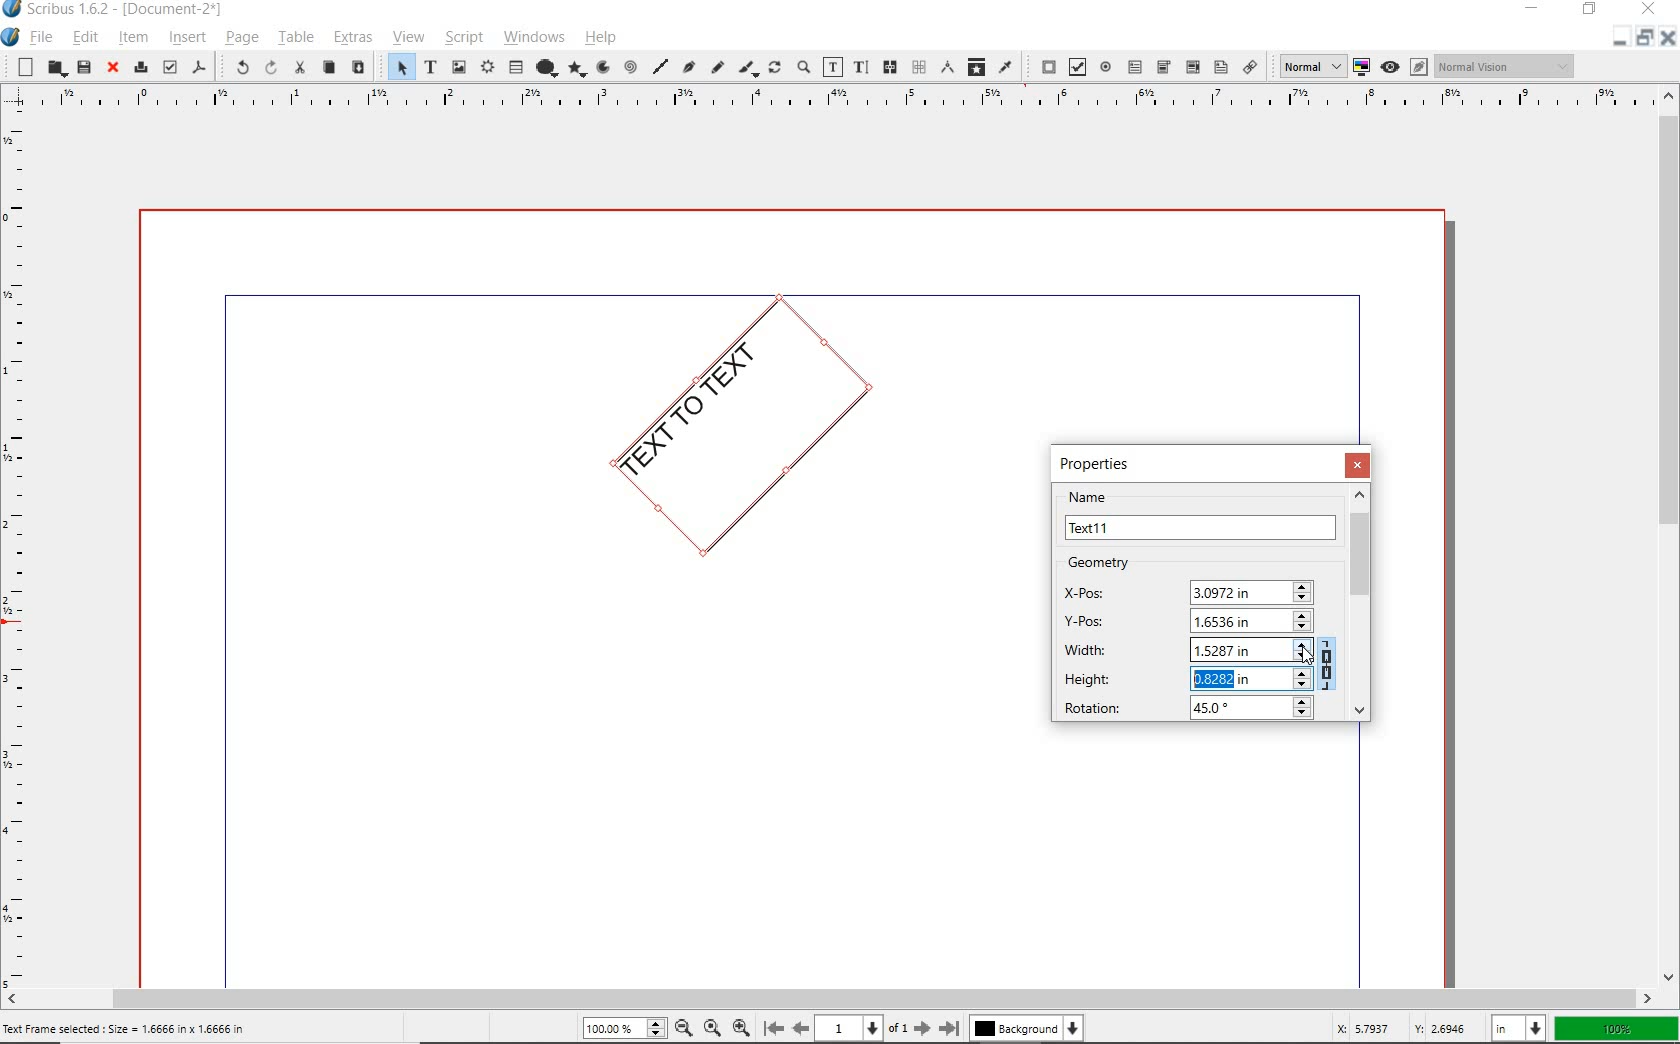 The image size is (1680, 1044). What do you see at coordinates (21, 67) in the screenshot?
I see `new` at bounding box center [21, 67].